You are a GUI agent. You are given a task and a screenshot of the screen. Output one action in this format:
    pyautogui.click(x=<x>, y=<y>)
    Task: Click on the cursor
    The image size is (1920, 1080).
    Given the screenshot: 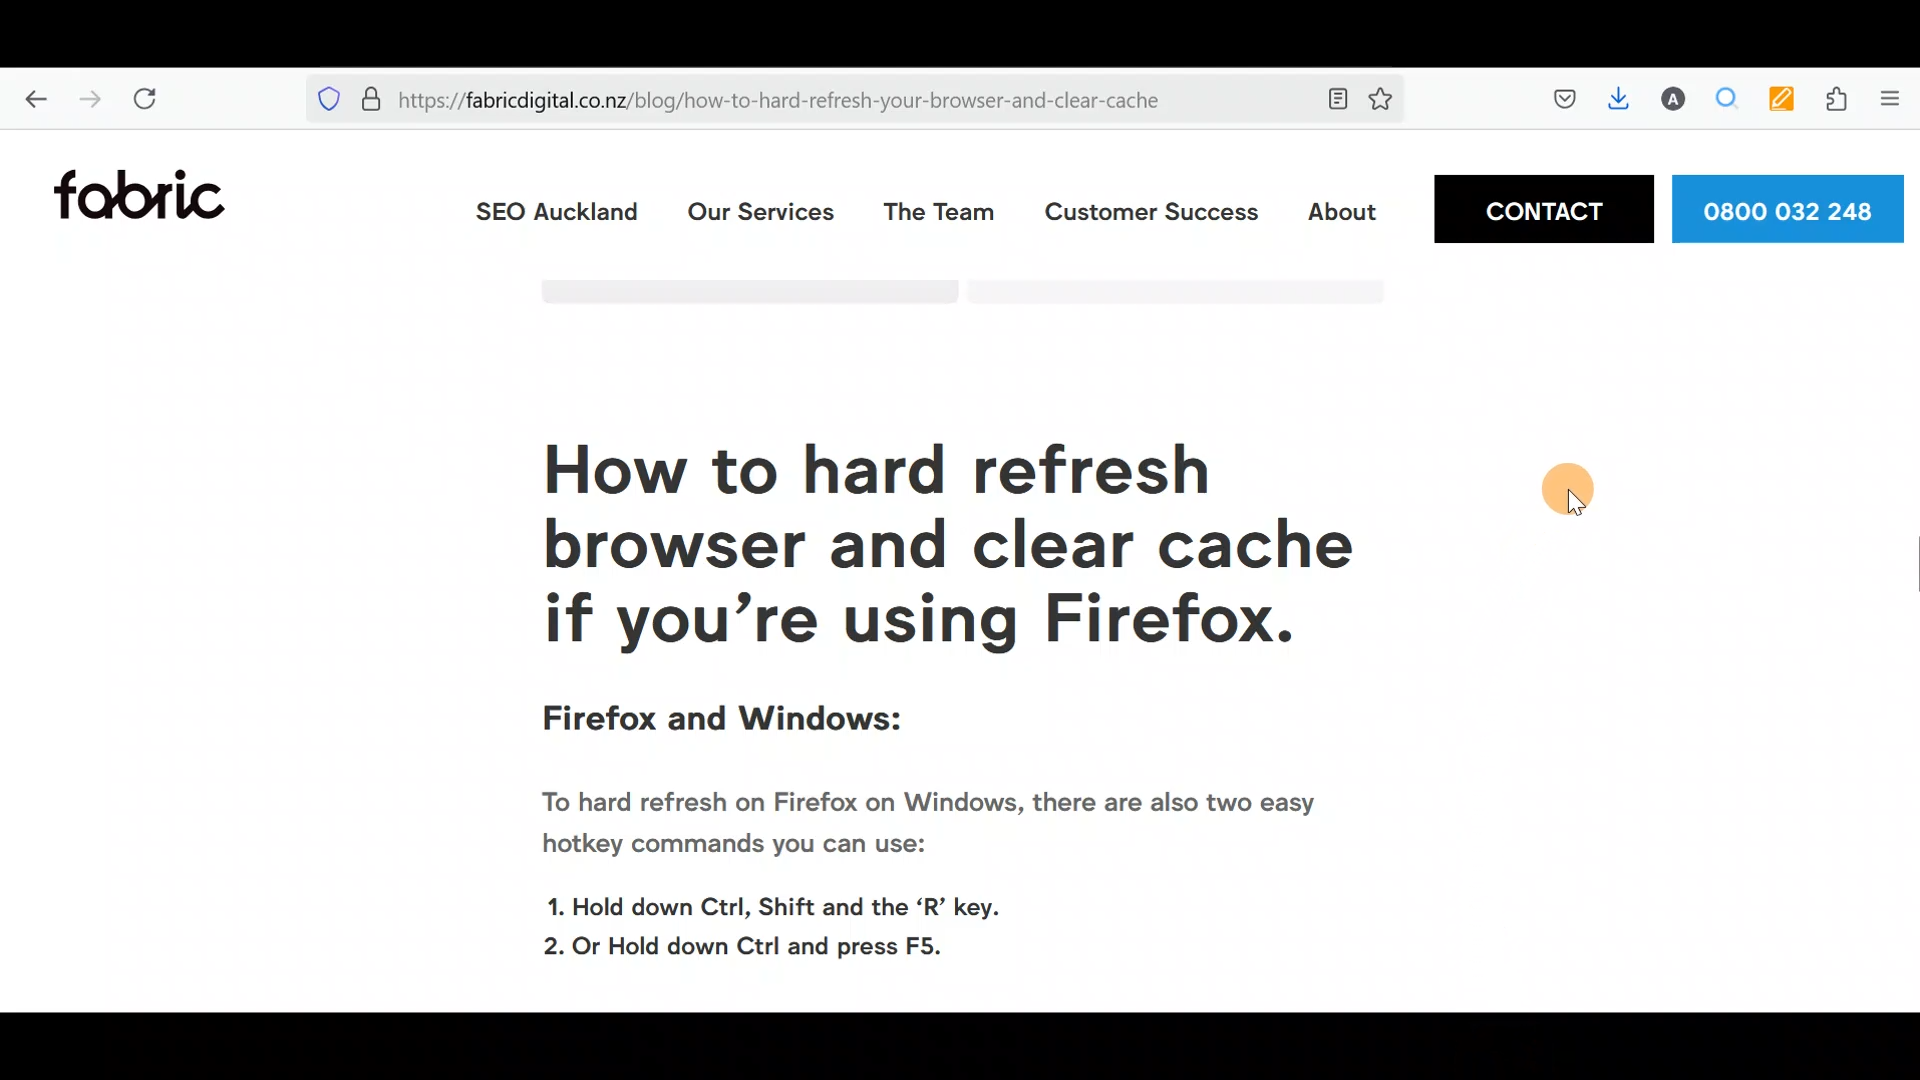 What is the action you would take?
    pyautogui.click(x=1571, y=487)
    